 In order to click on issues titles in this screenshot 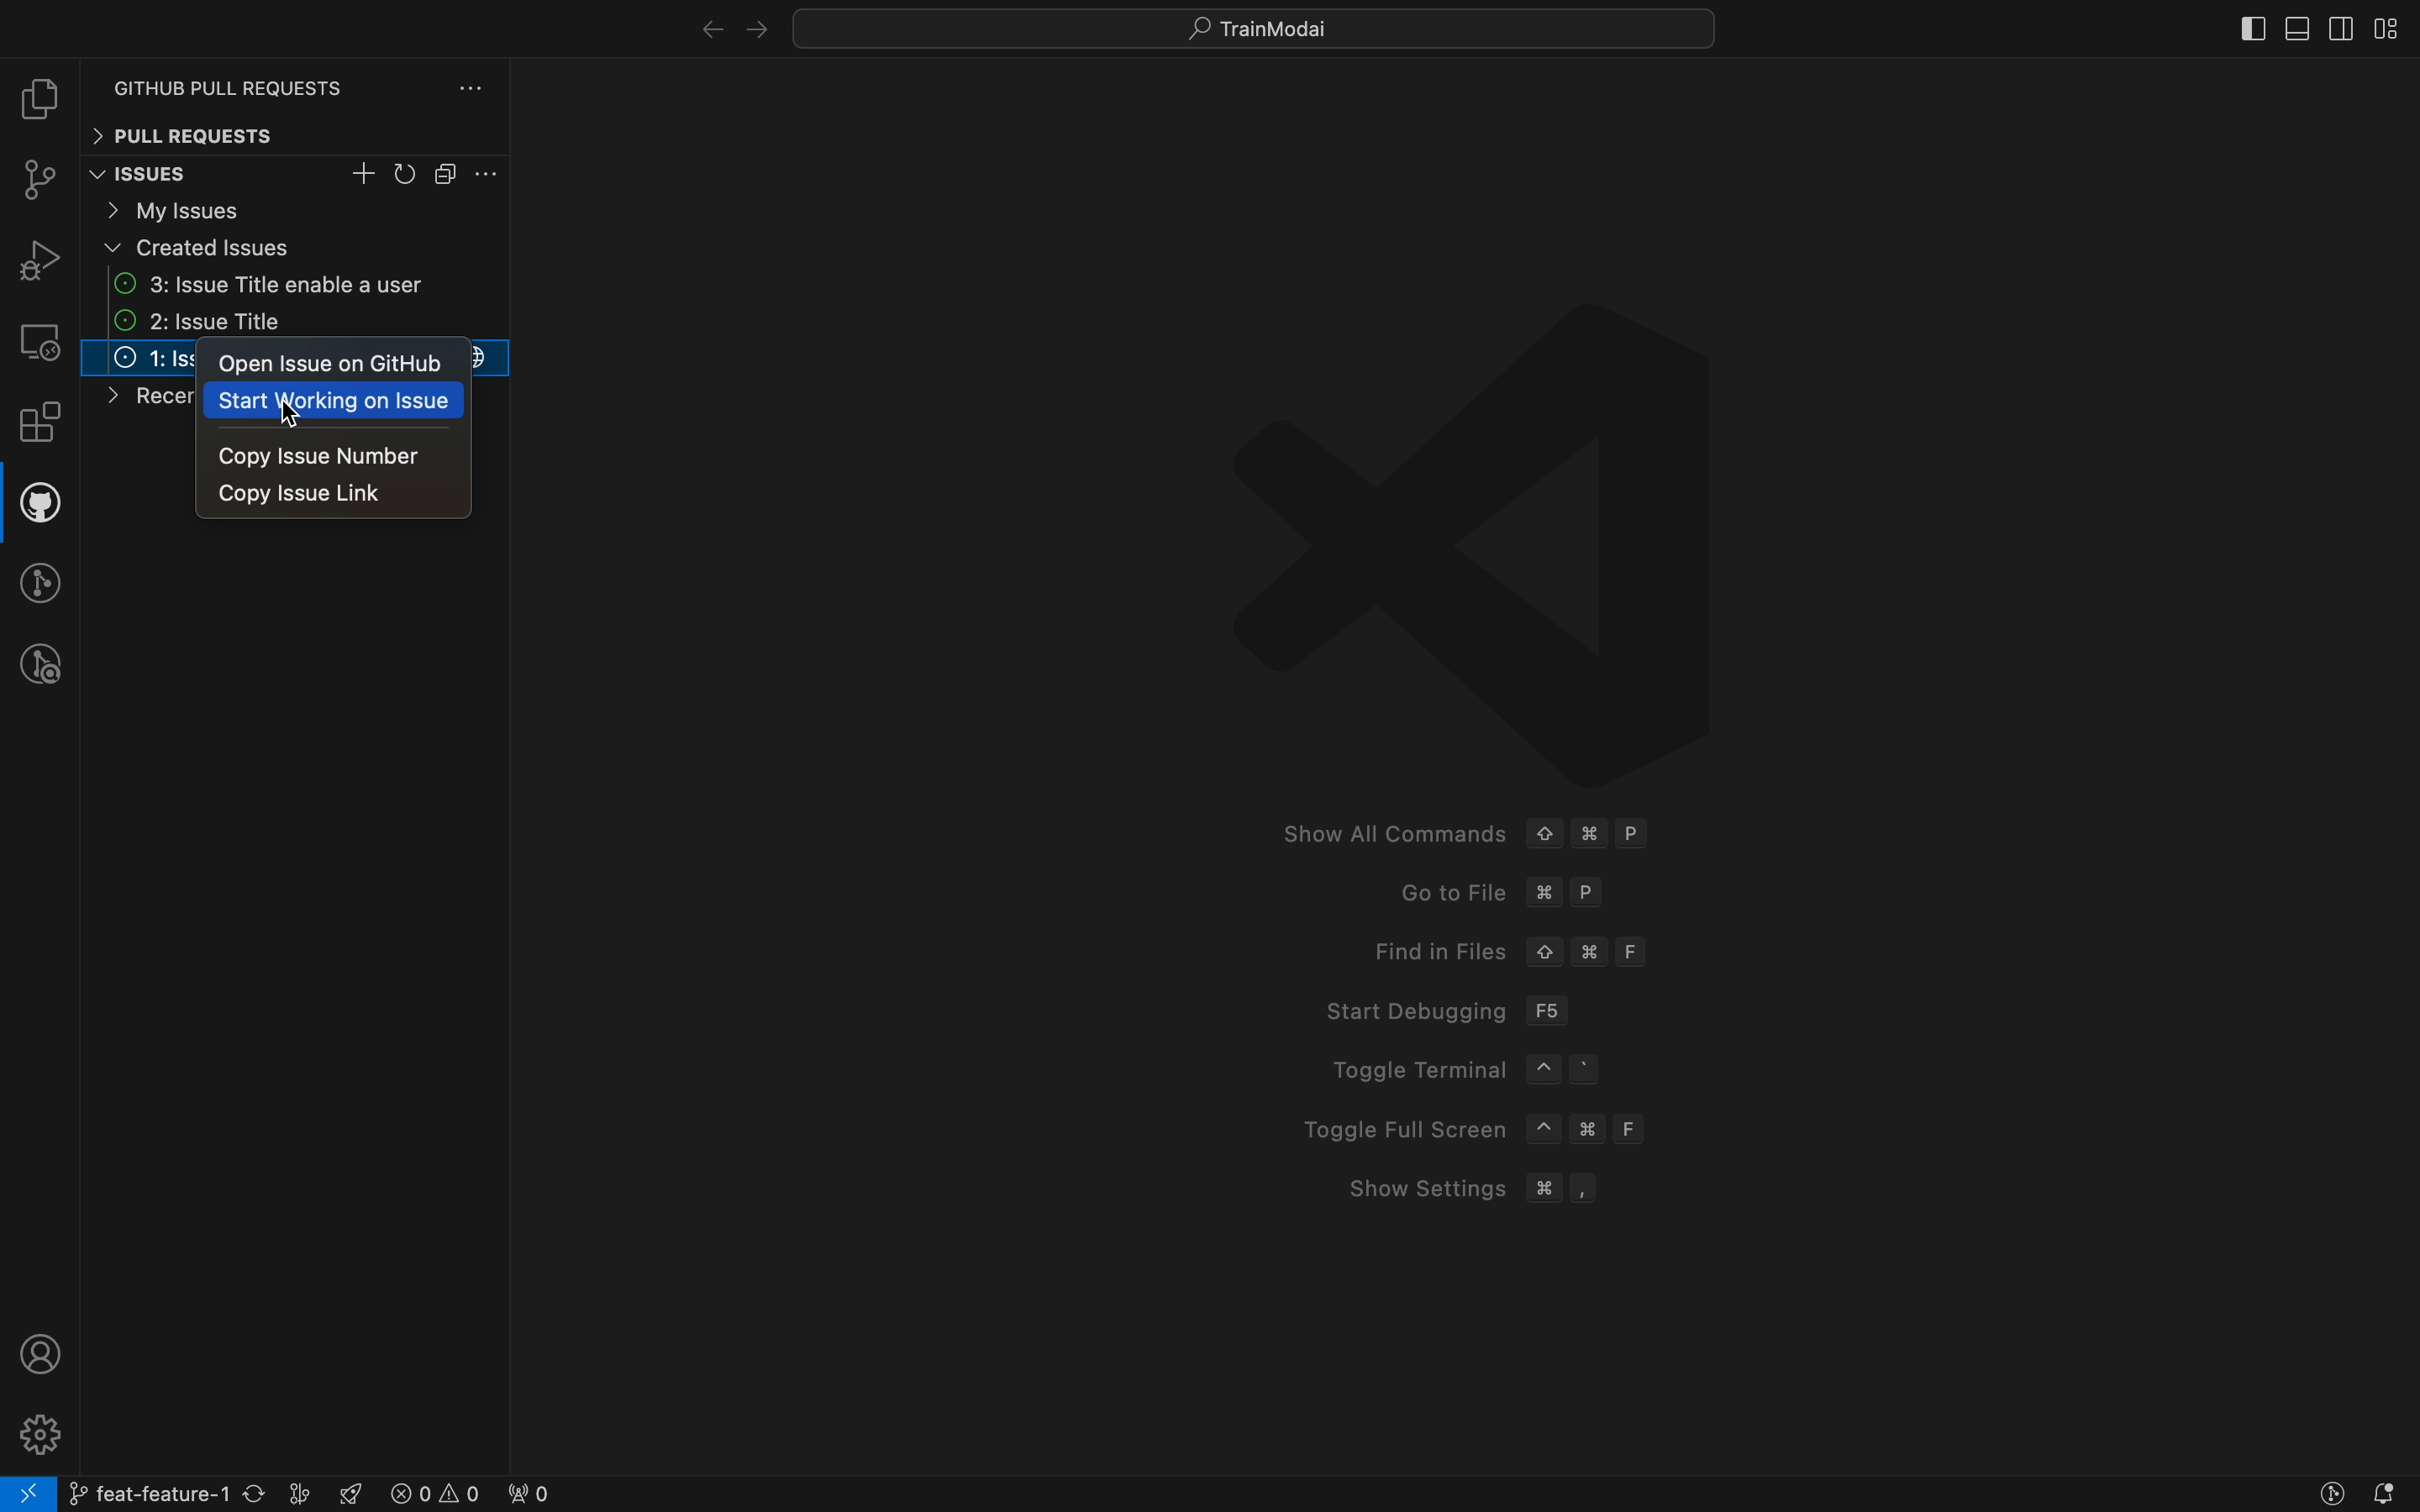, I will do `click(140, 357)`.